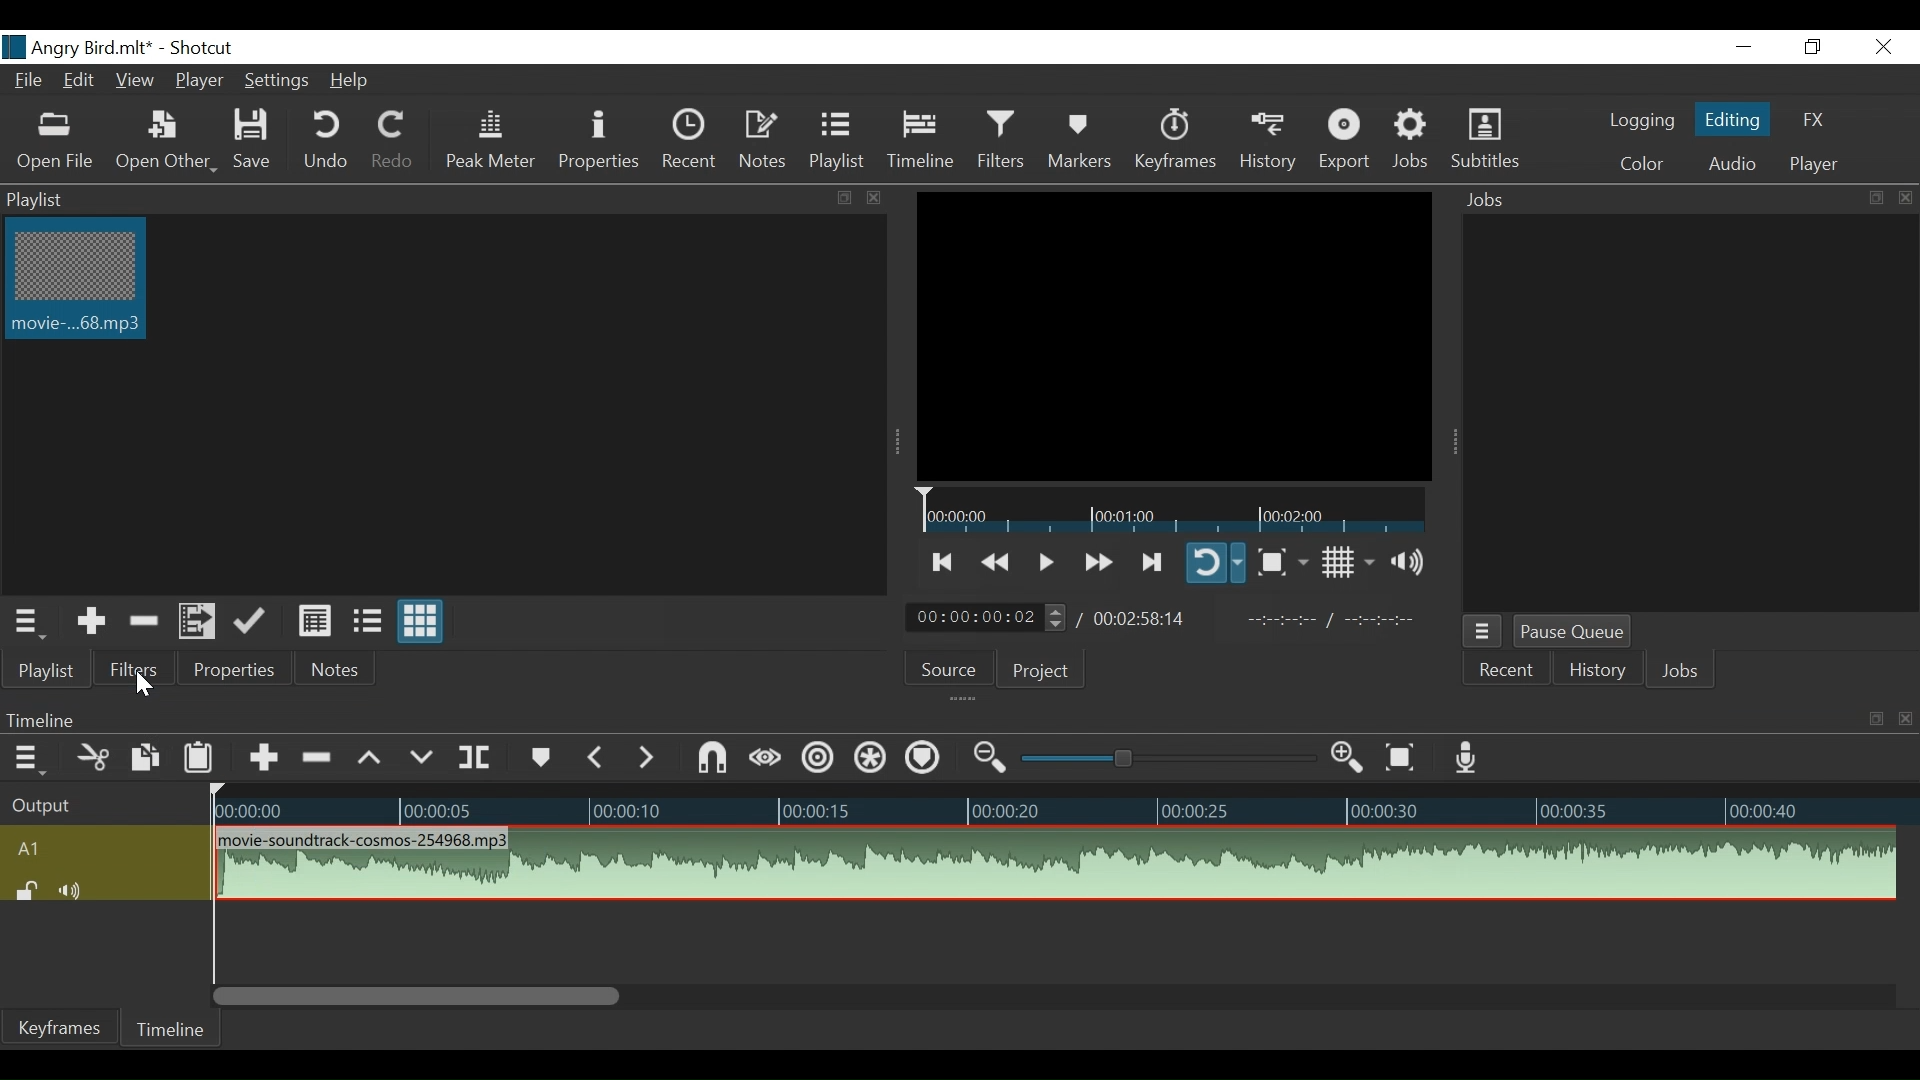 Image resolution: width=1920 pixels, height=1080 pixels. Describe the element at coordinates (326, 141) in the screenshot. I see `Undo` at that location.